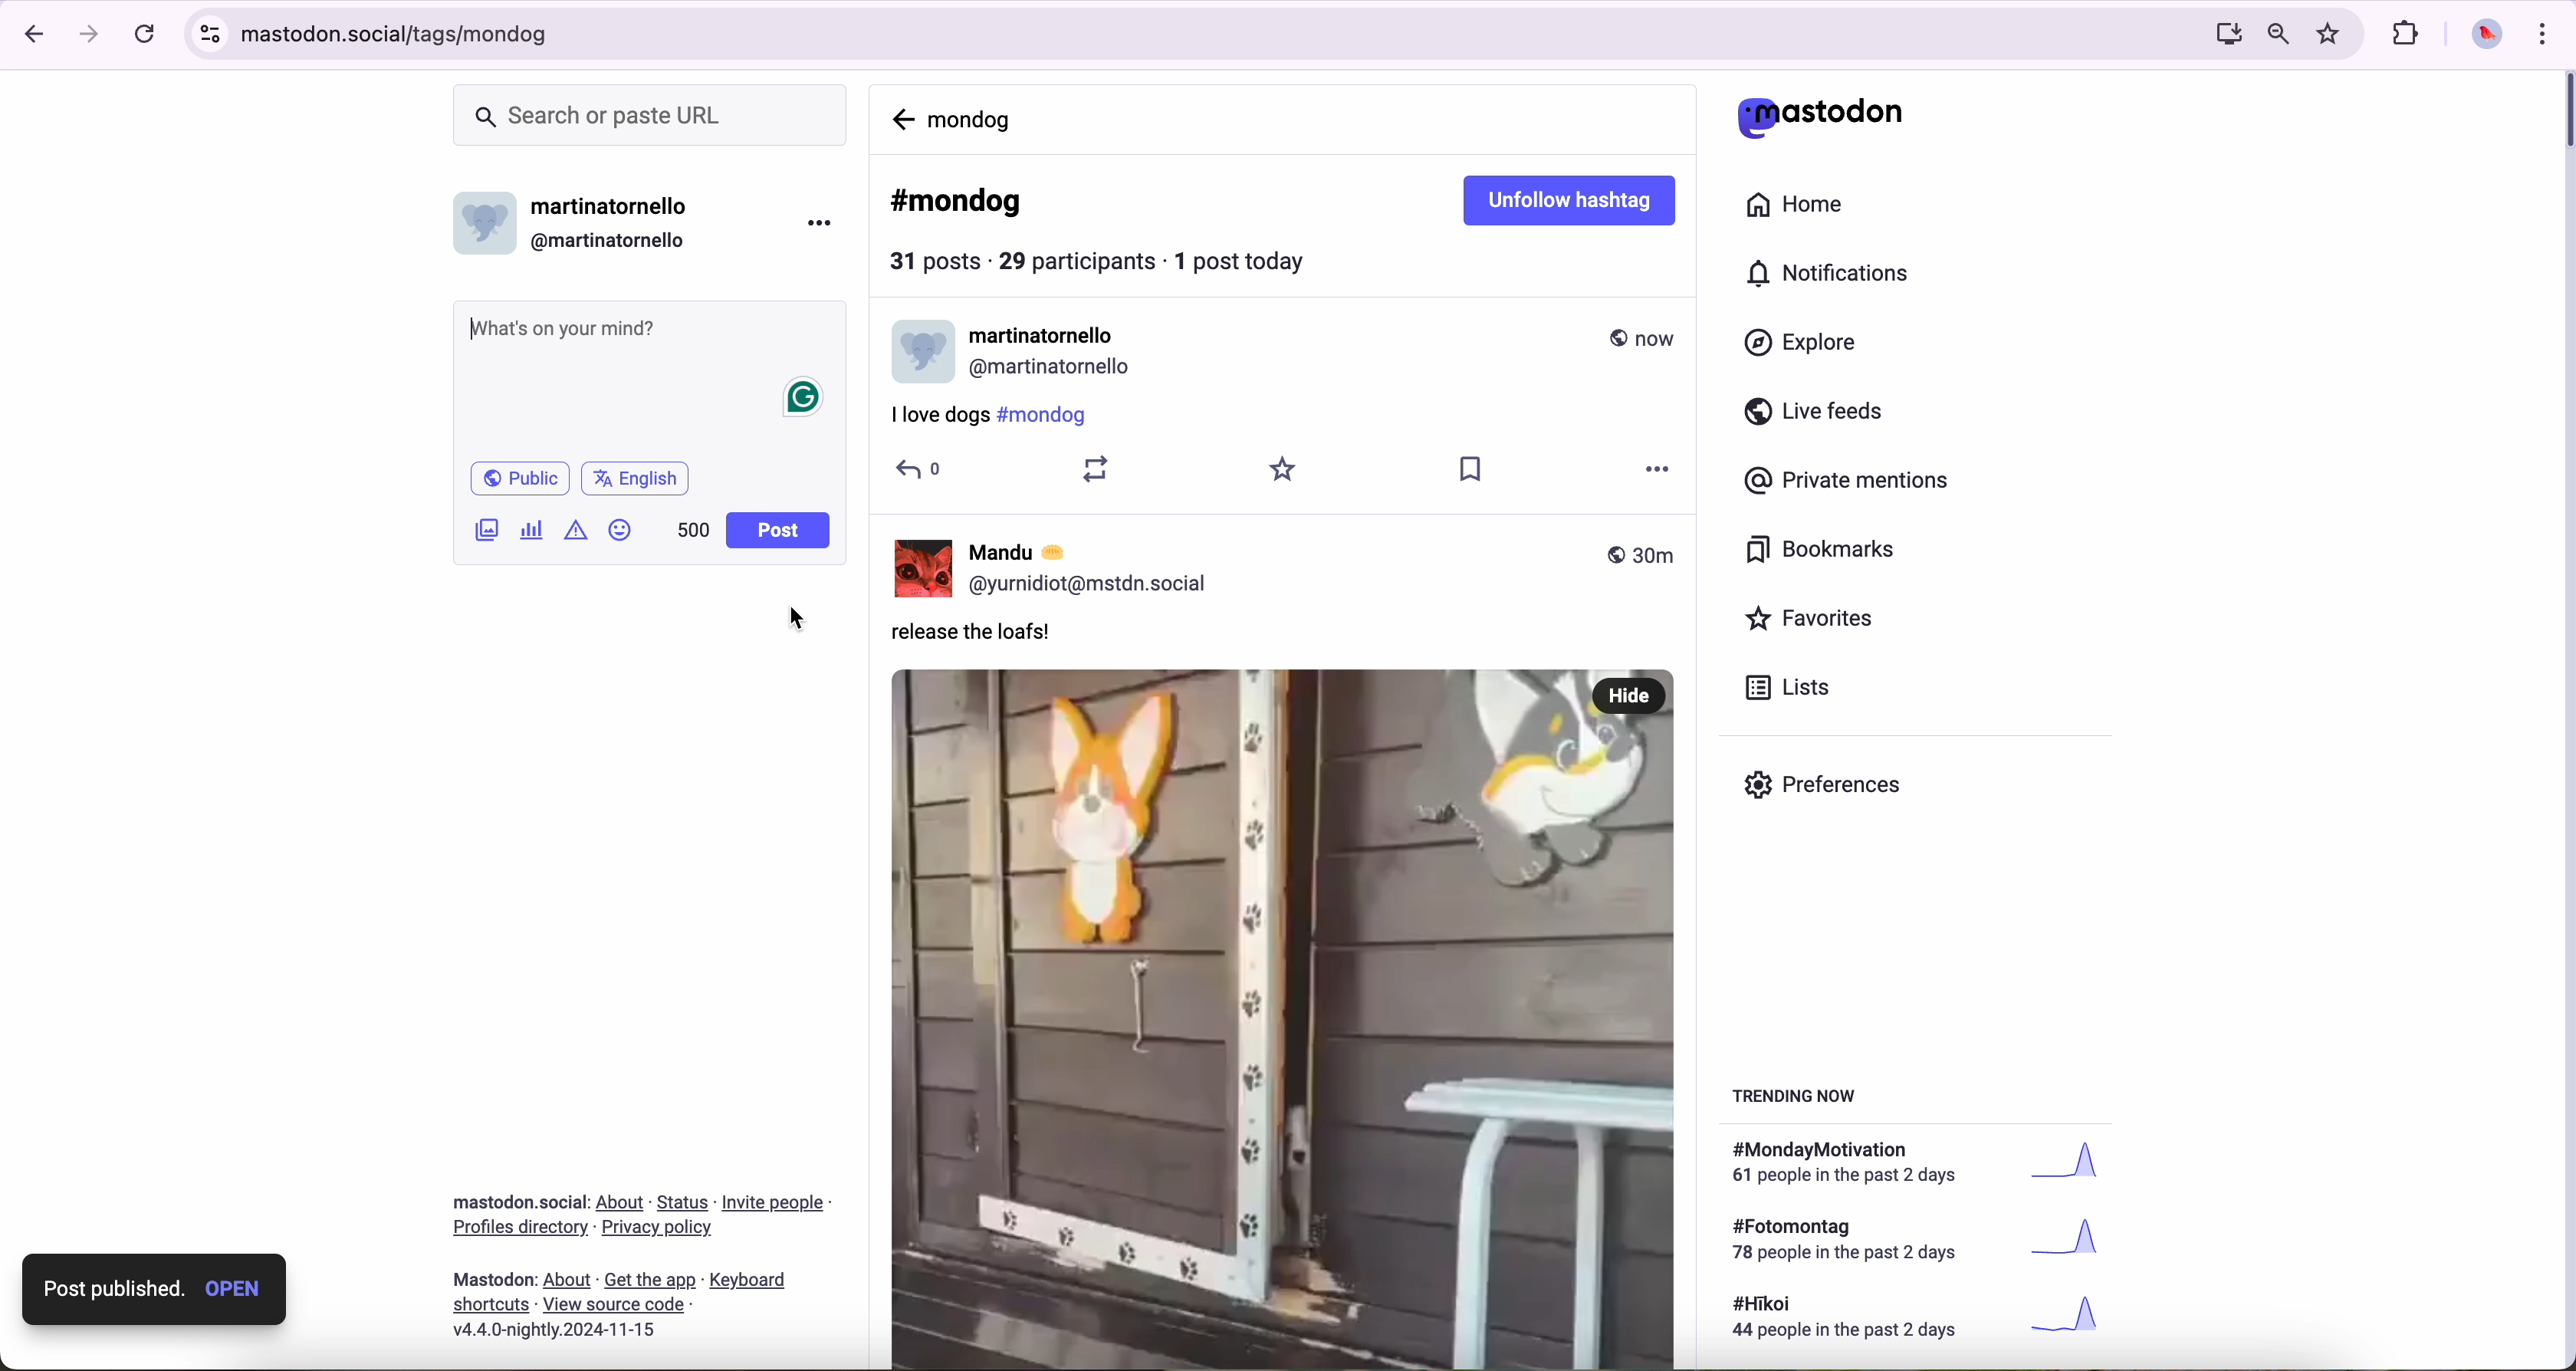 This screenshot has height=1371, width=2576. I want to click on mastodon logo, so click(1819, 116).